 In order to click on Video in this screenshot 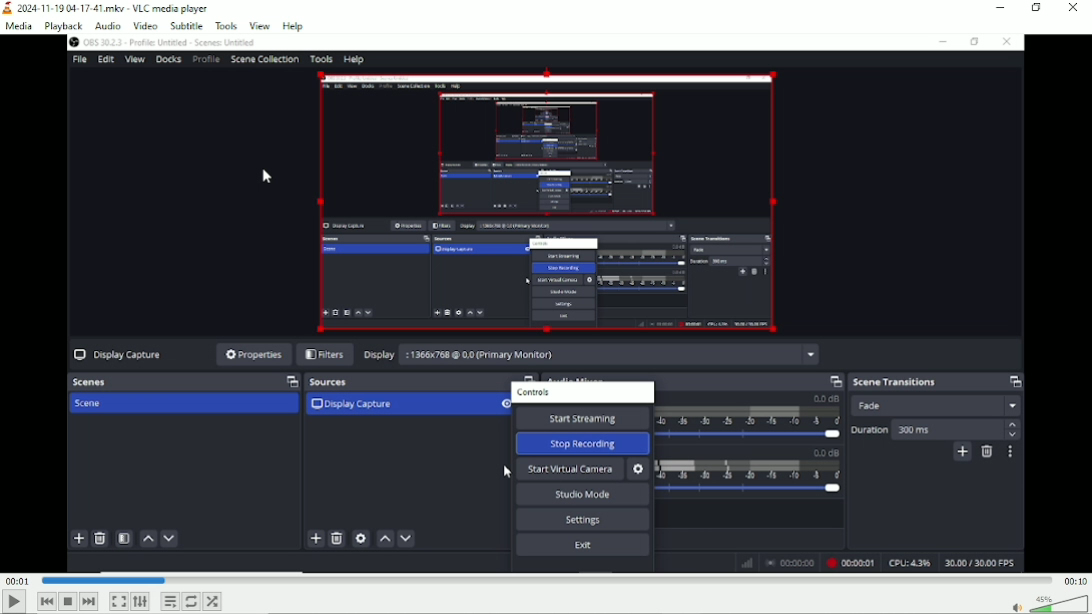, I will do `click(547, 304)`.